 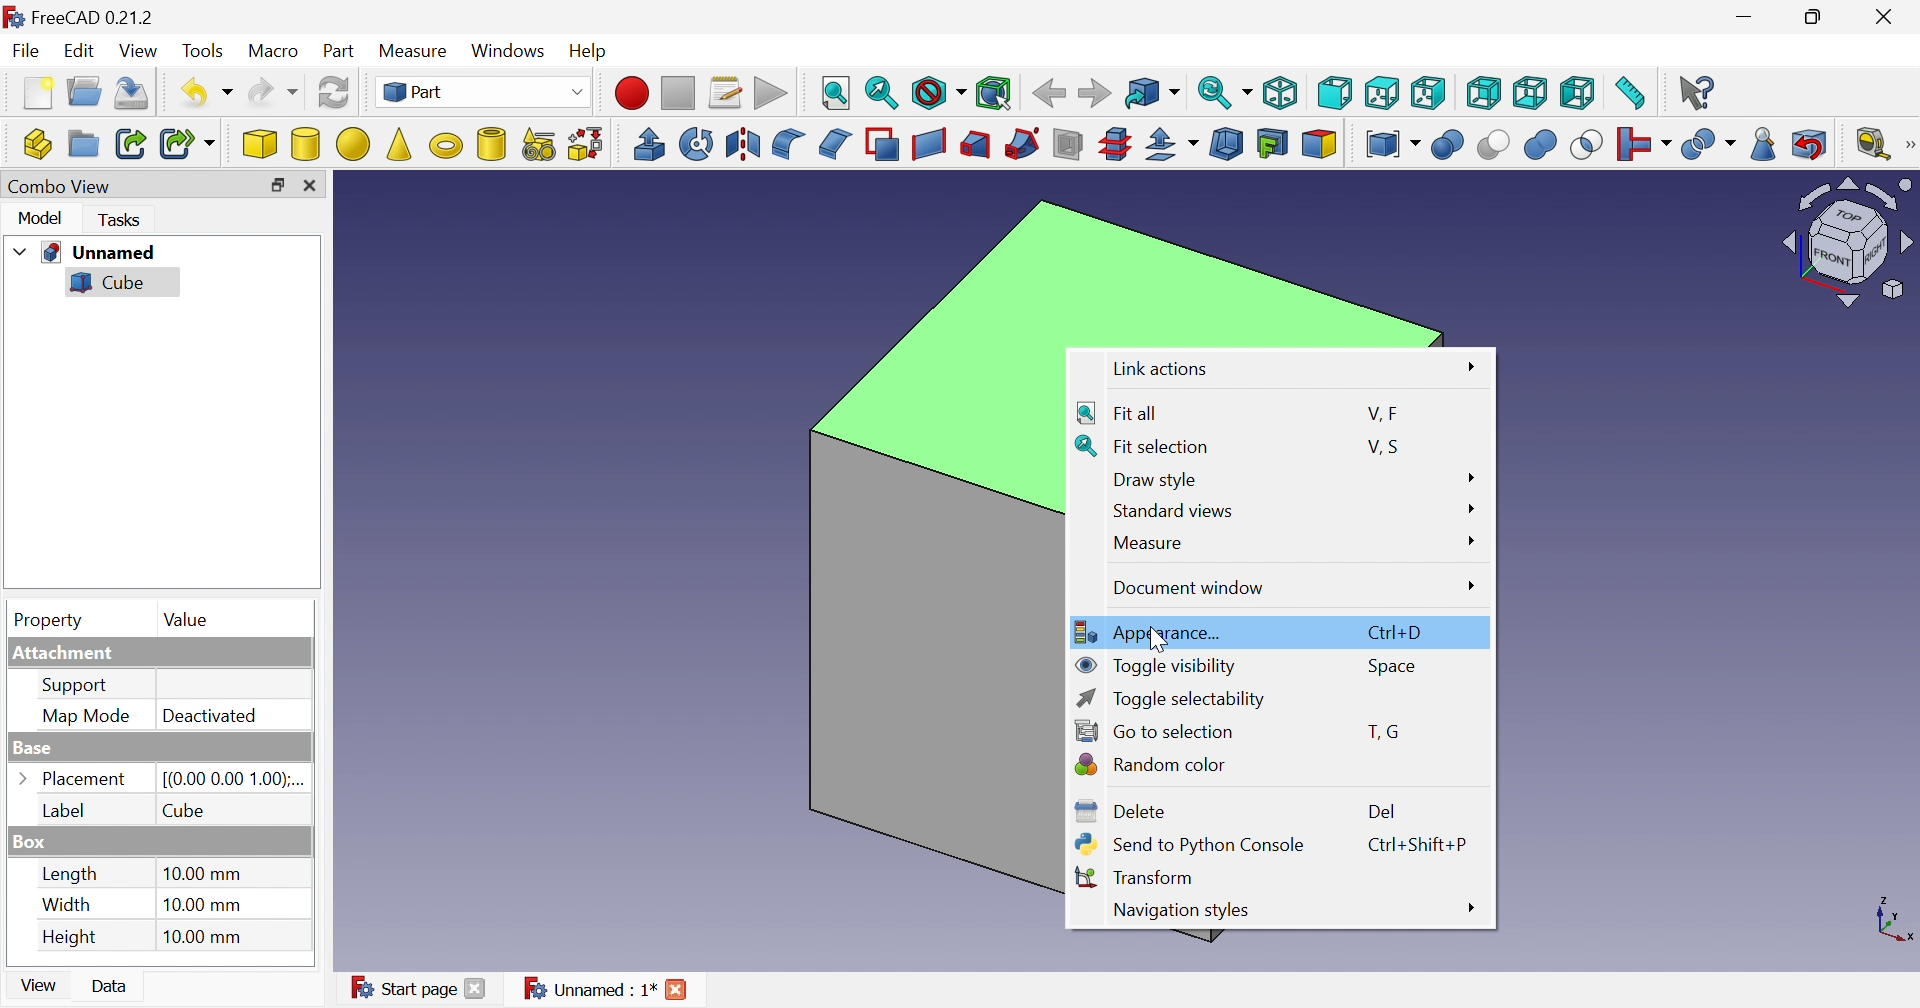 What do you see at coordinates (1578, 94) in the screenshot?
I see `Left` at bounding box center [1578, 94].